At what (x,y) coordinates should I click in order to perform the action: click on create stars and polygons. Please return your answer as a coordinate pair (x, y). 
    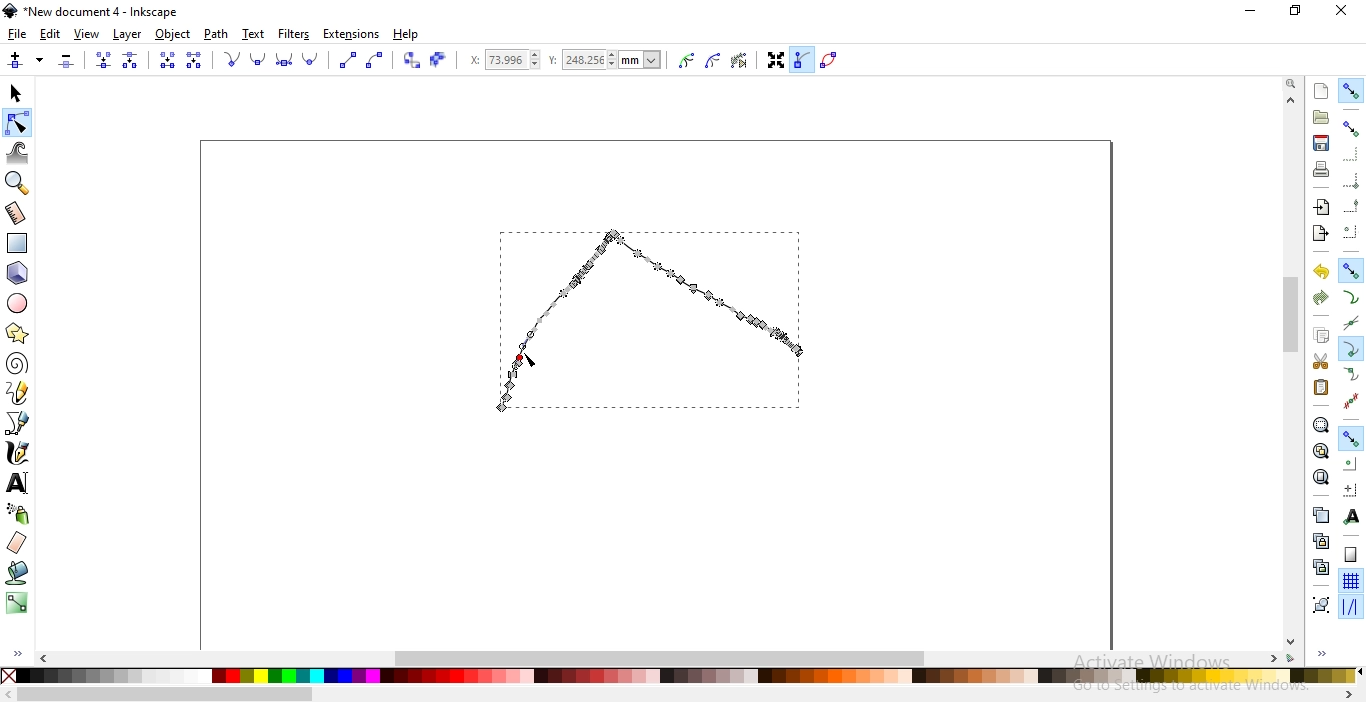
    Looking at the image, I should click on (17, 335).